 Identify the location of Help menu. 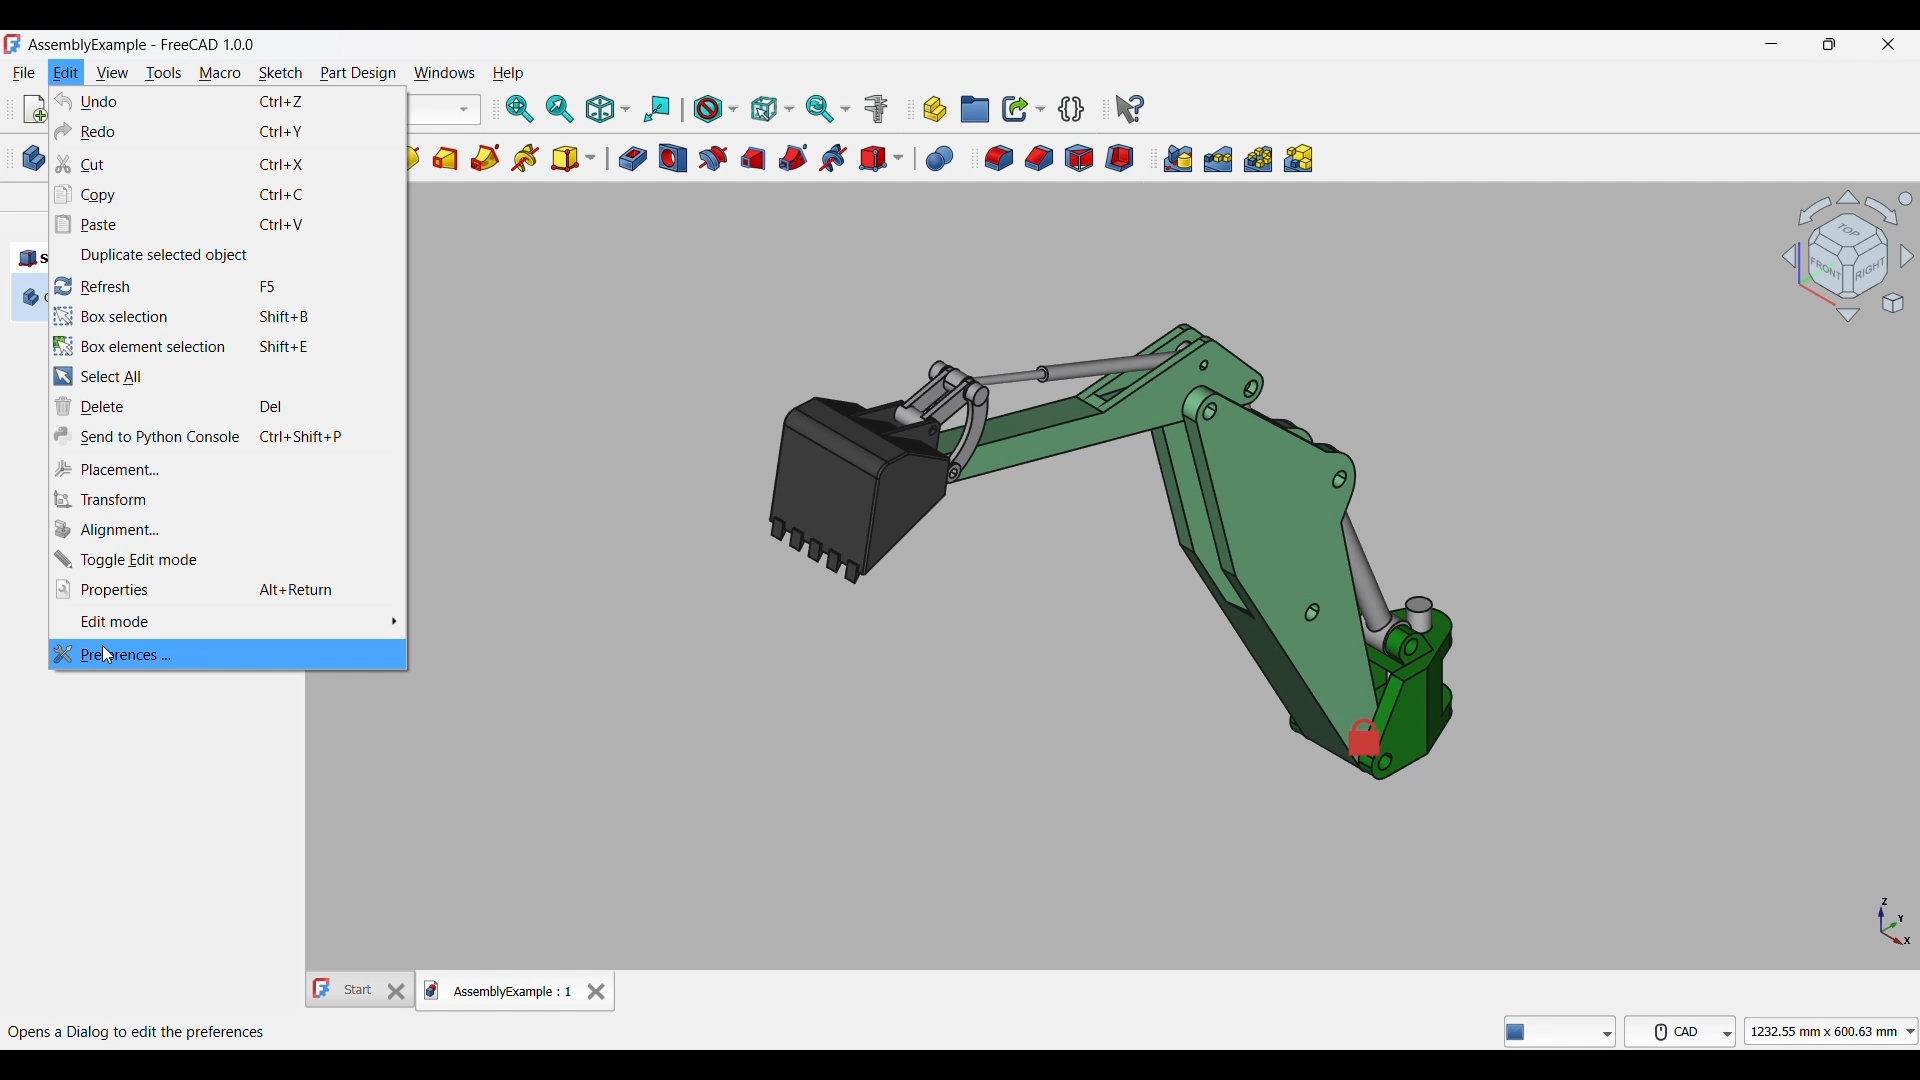
(508, 74).